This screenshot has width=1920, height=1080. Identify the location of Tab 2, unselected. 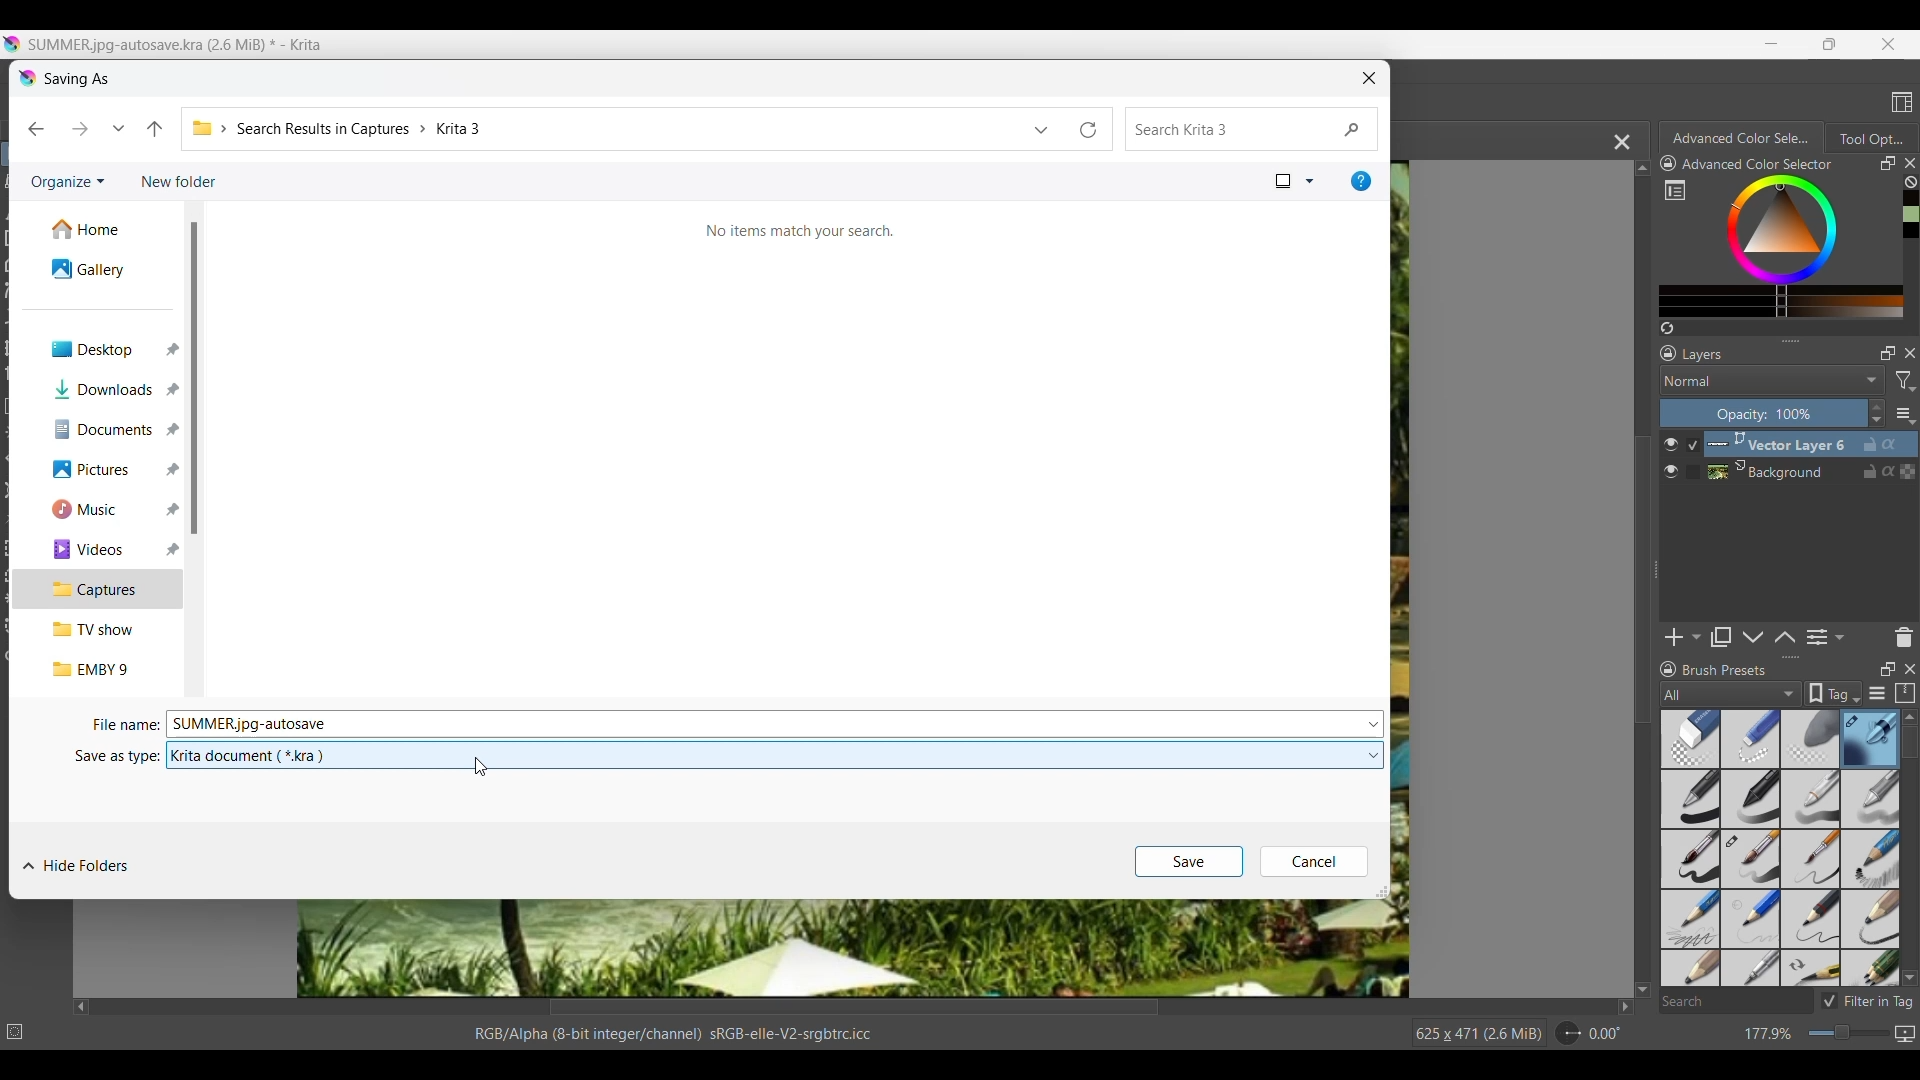
(1870, 138).